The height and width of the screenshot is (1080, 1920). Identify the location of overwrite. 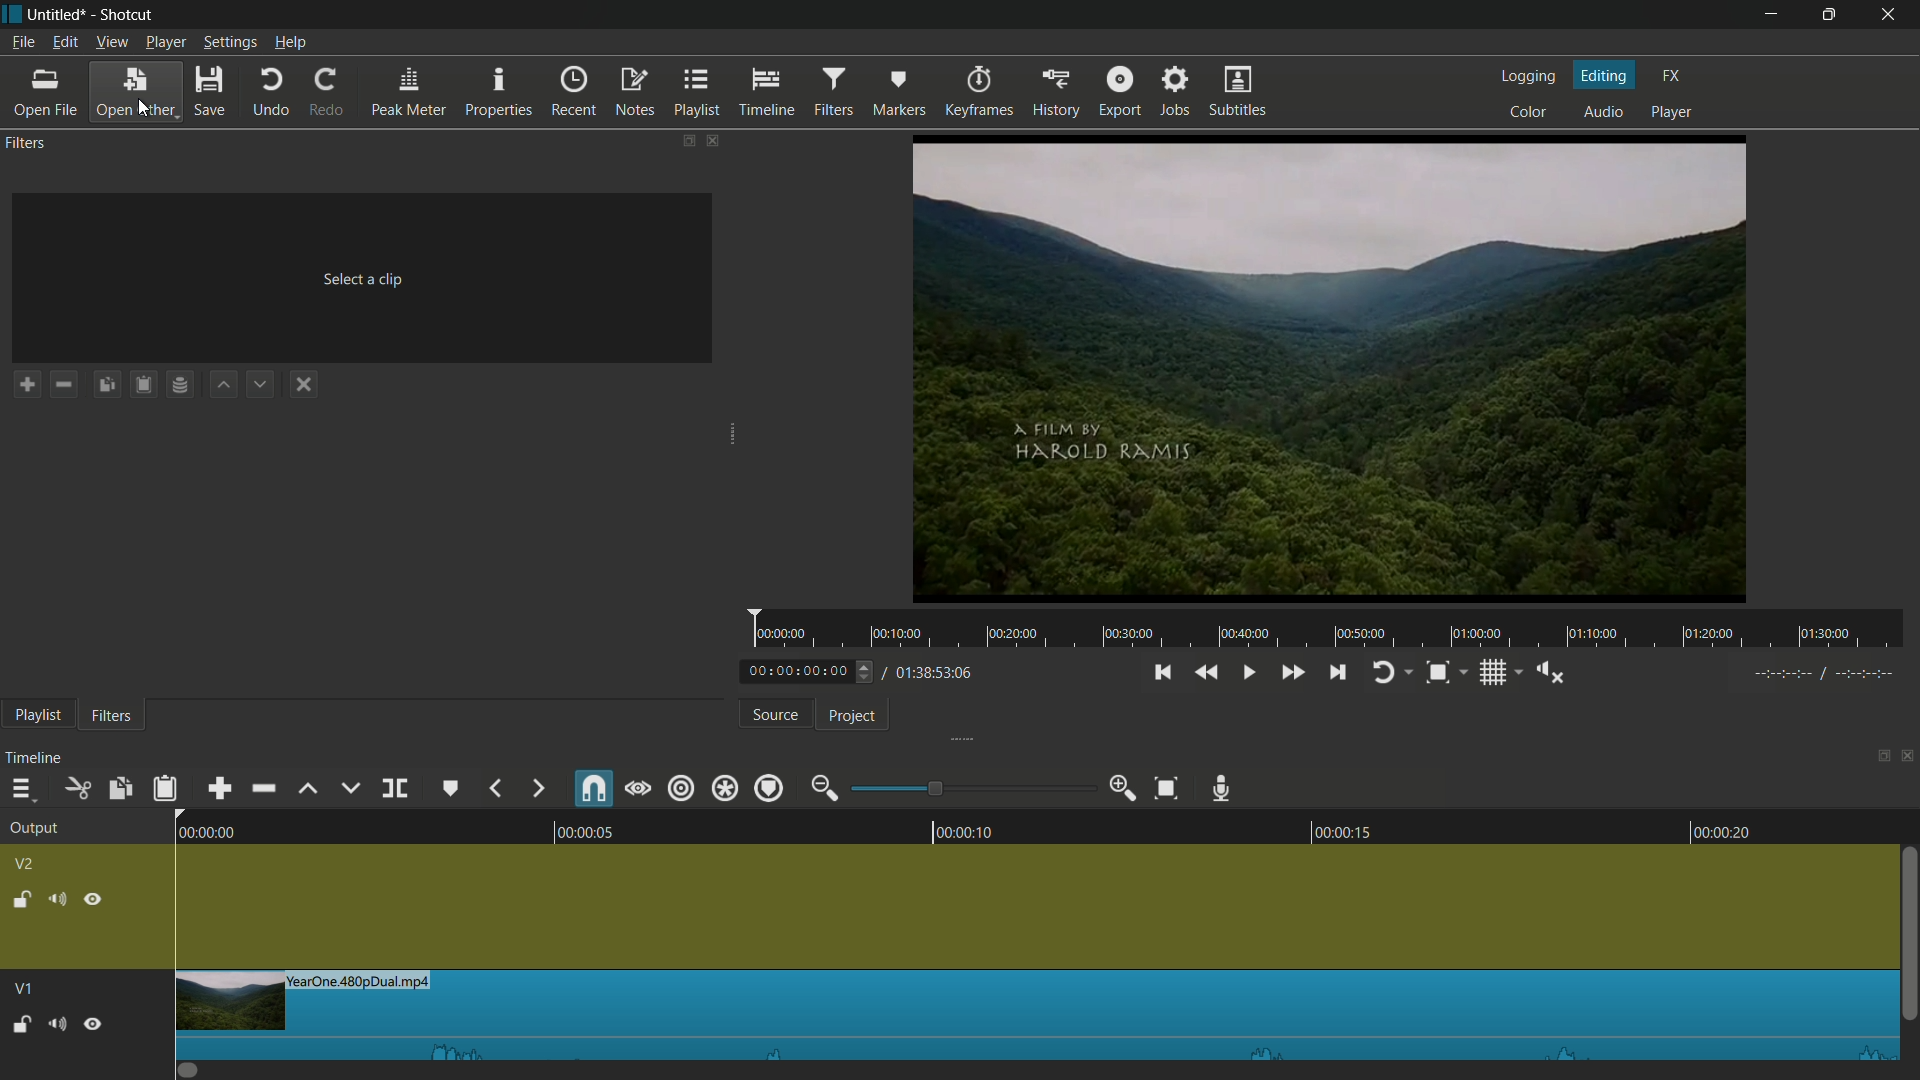
(350, 789).